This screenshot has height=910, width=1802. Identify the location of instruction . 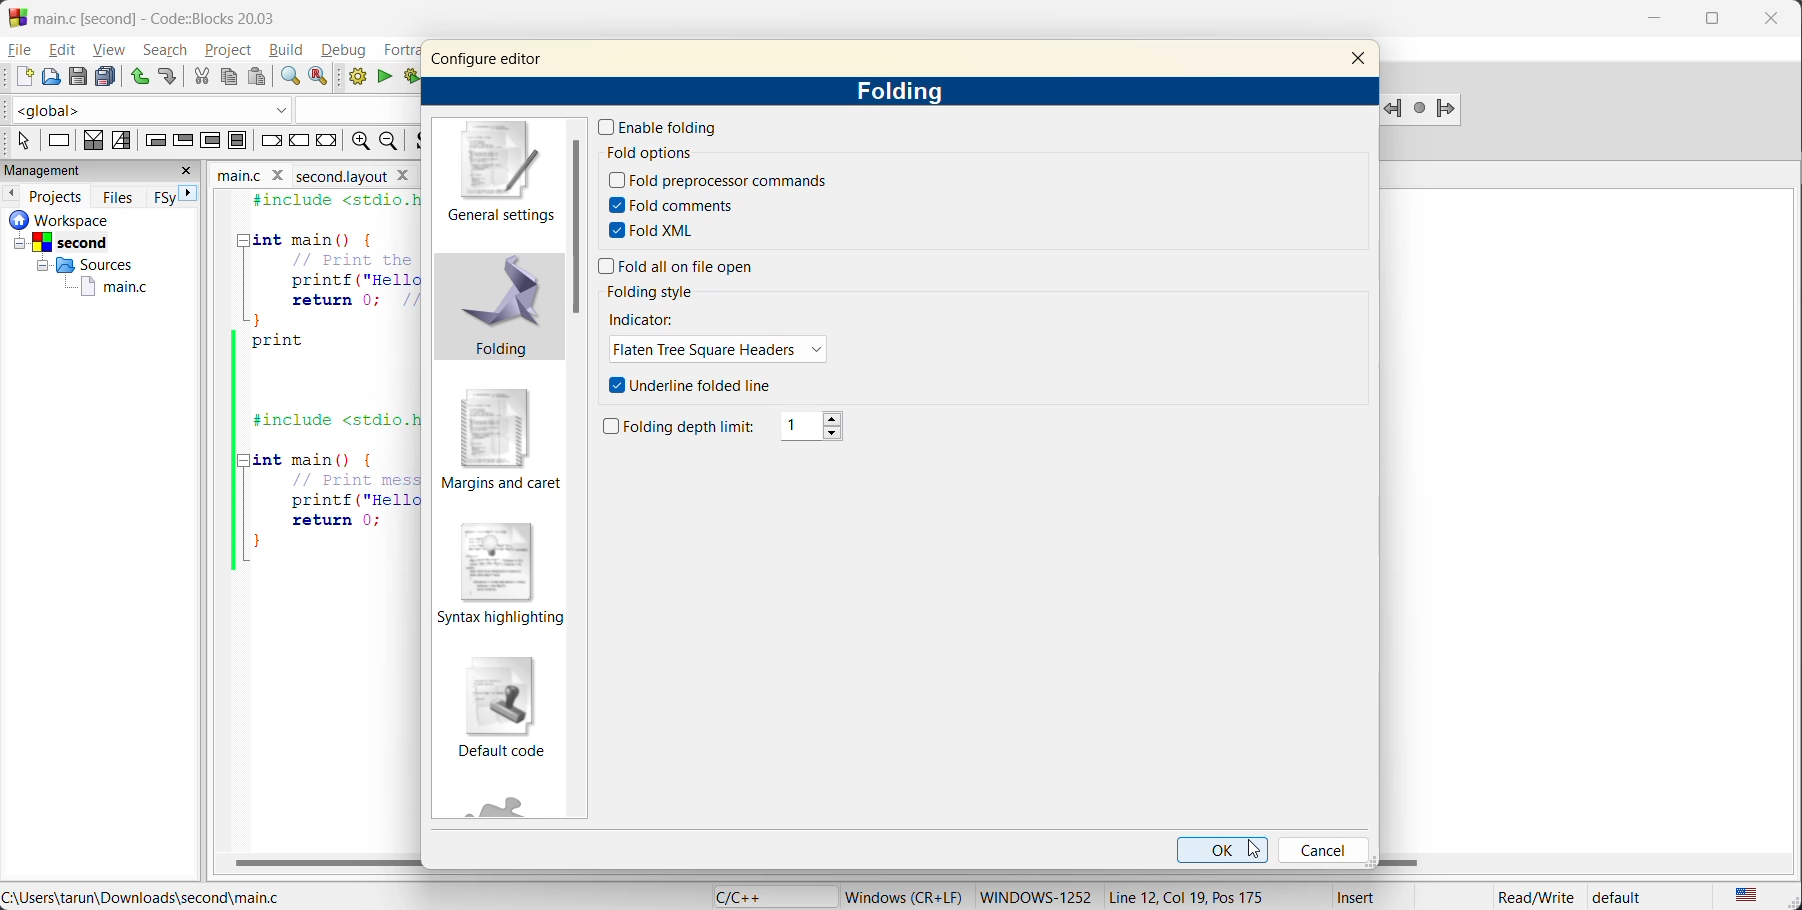
(60, 140).